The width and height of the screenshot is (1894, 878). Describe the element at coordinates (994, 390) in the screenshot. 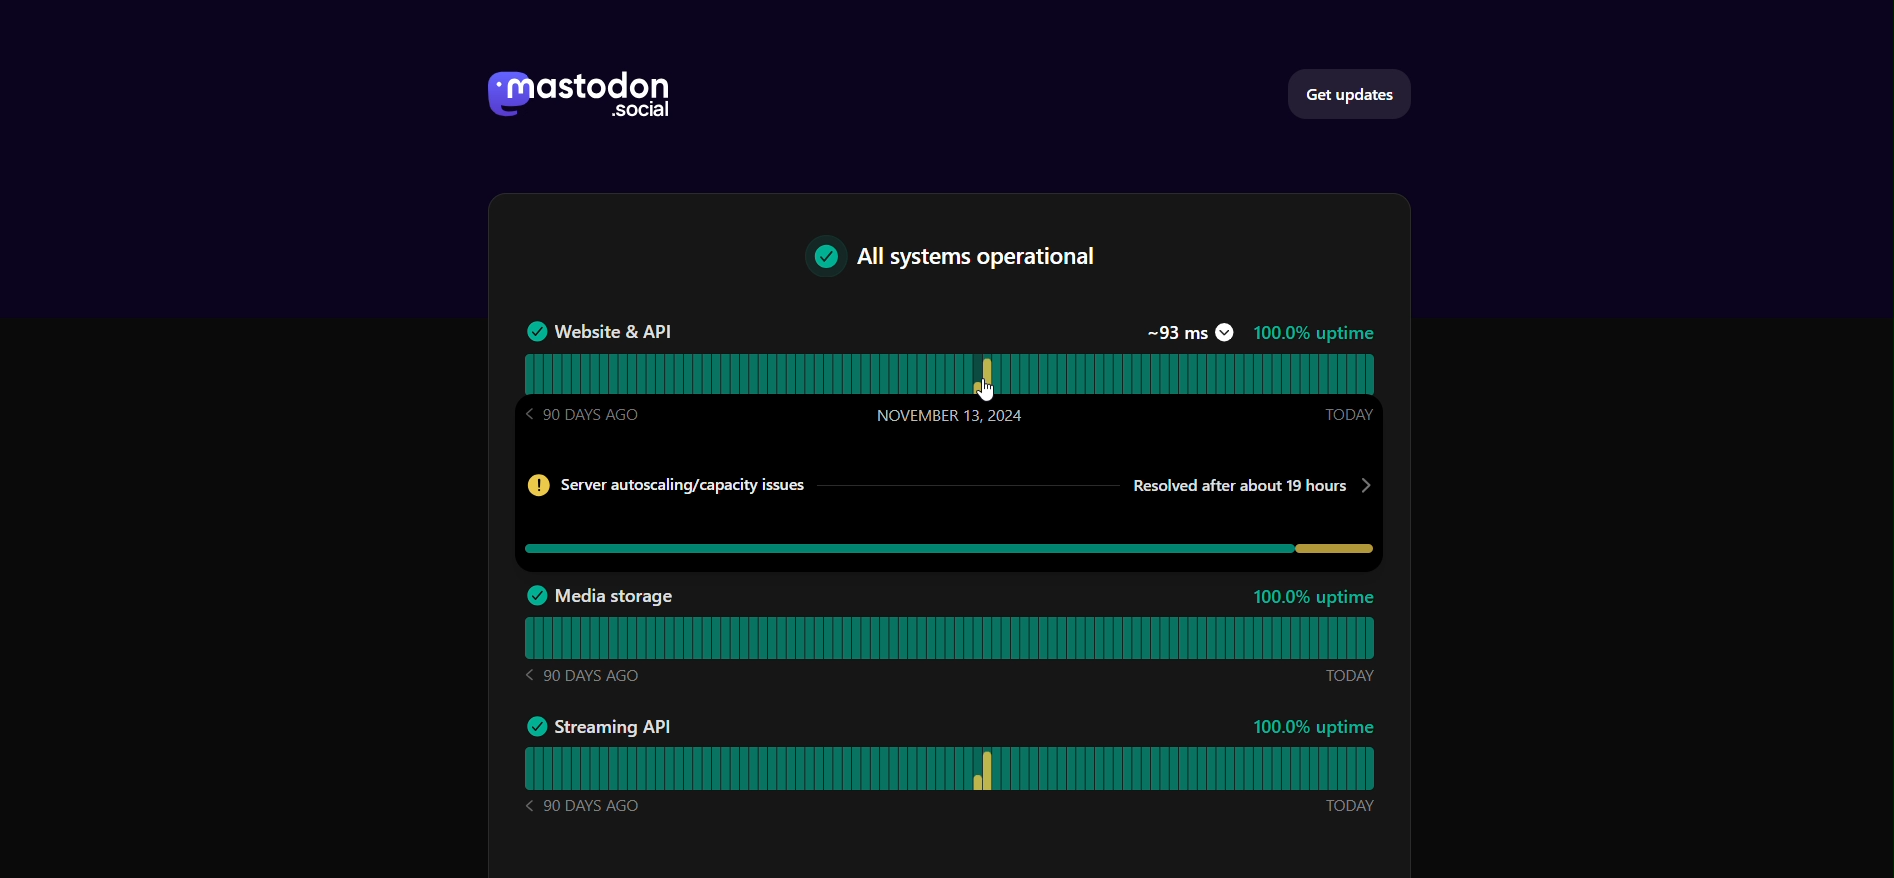

I see `cursor` at that location.